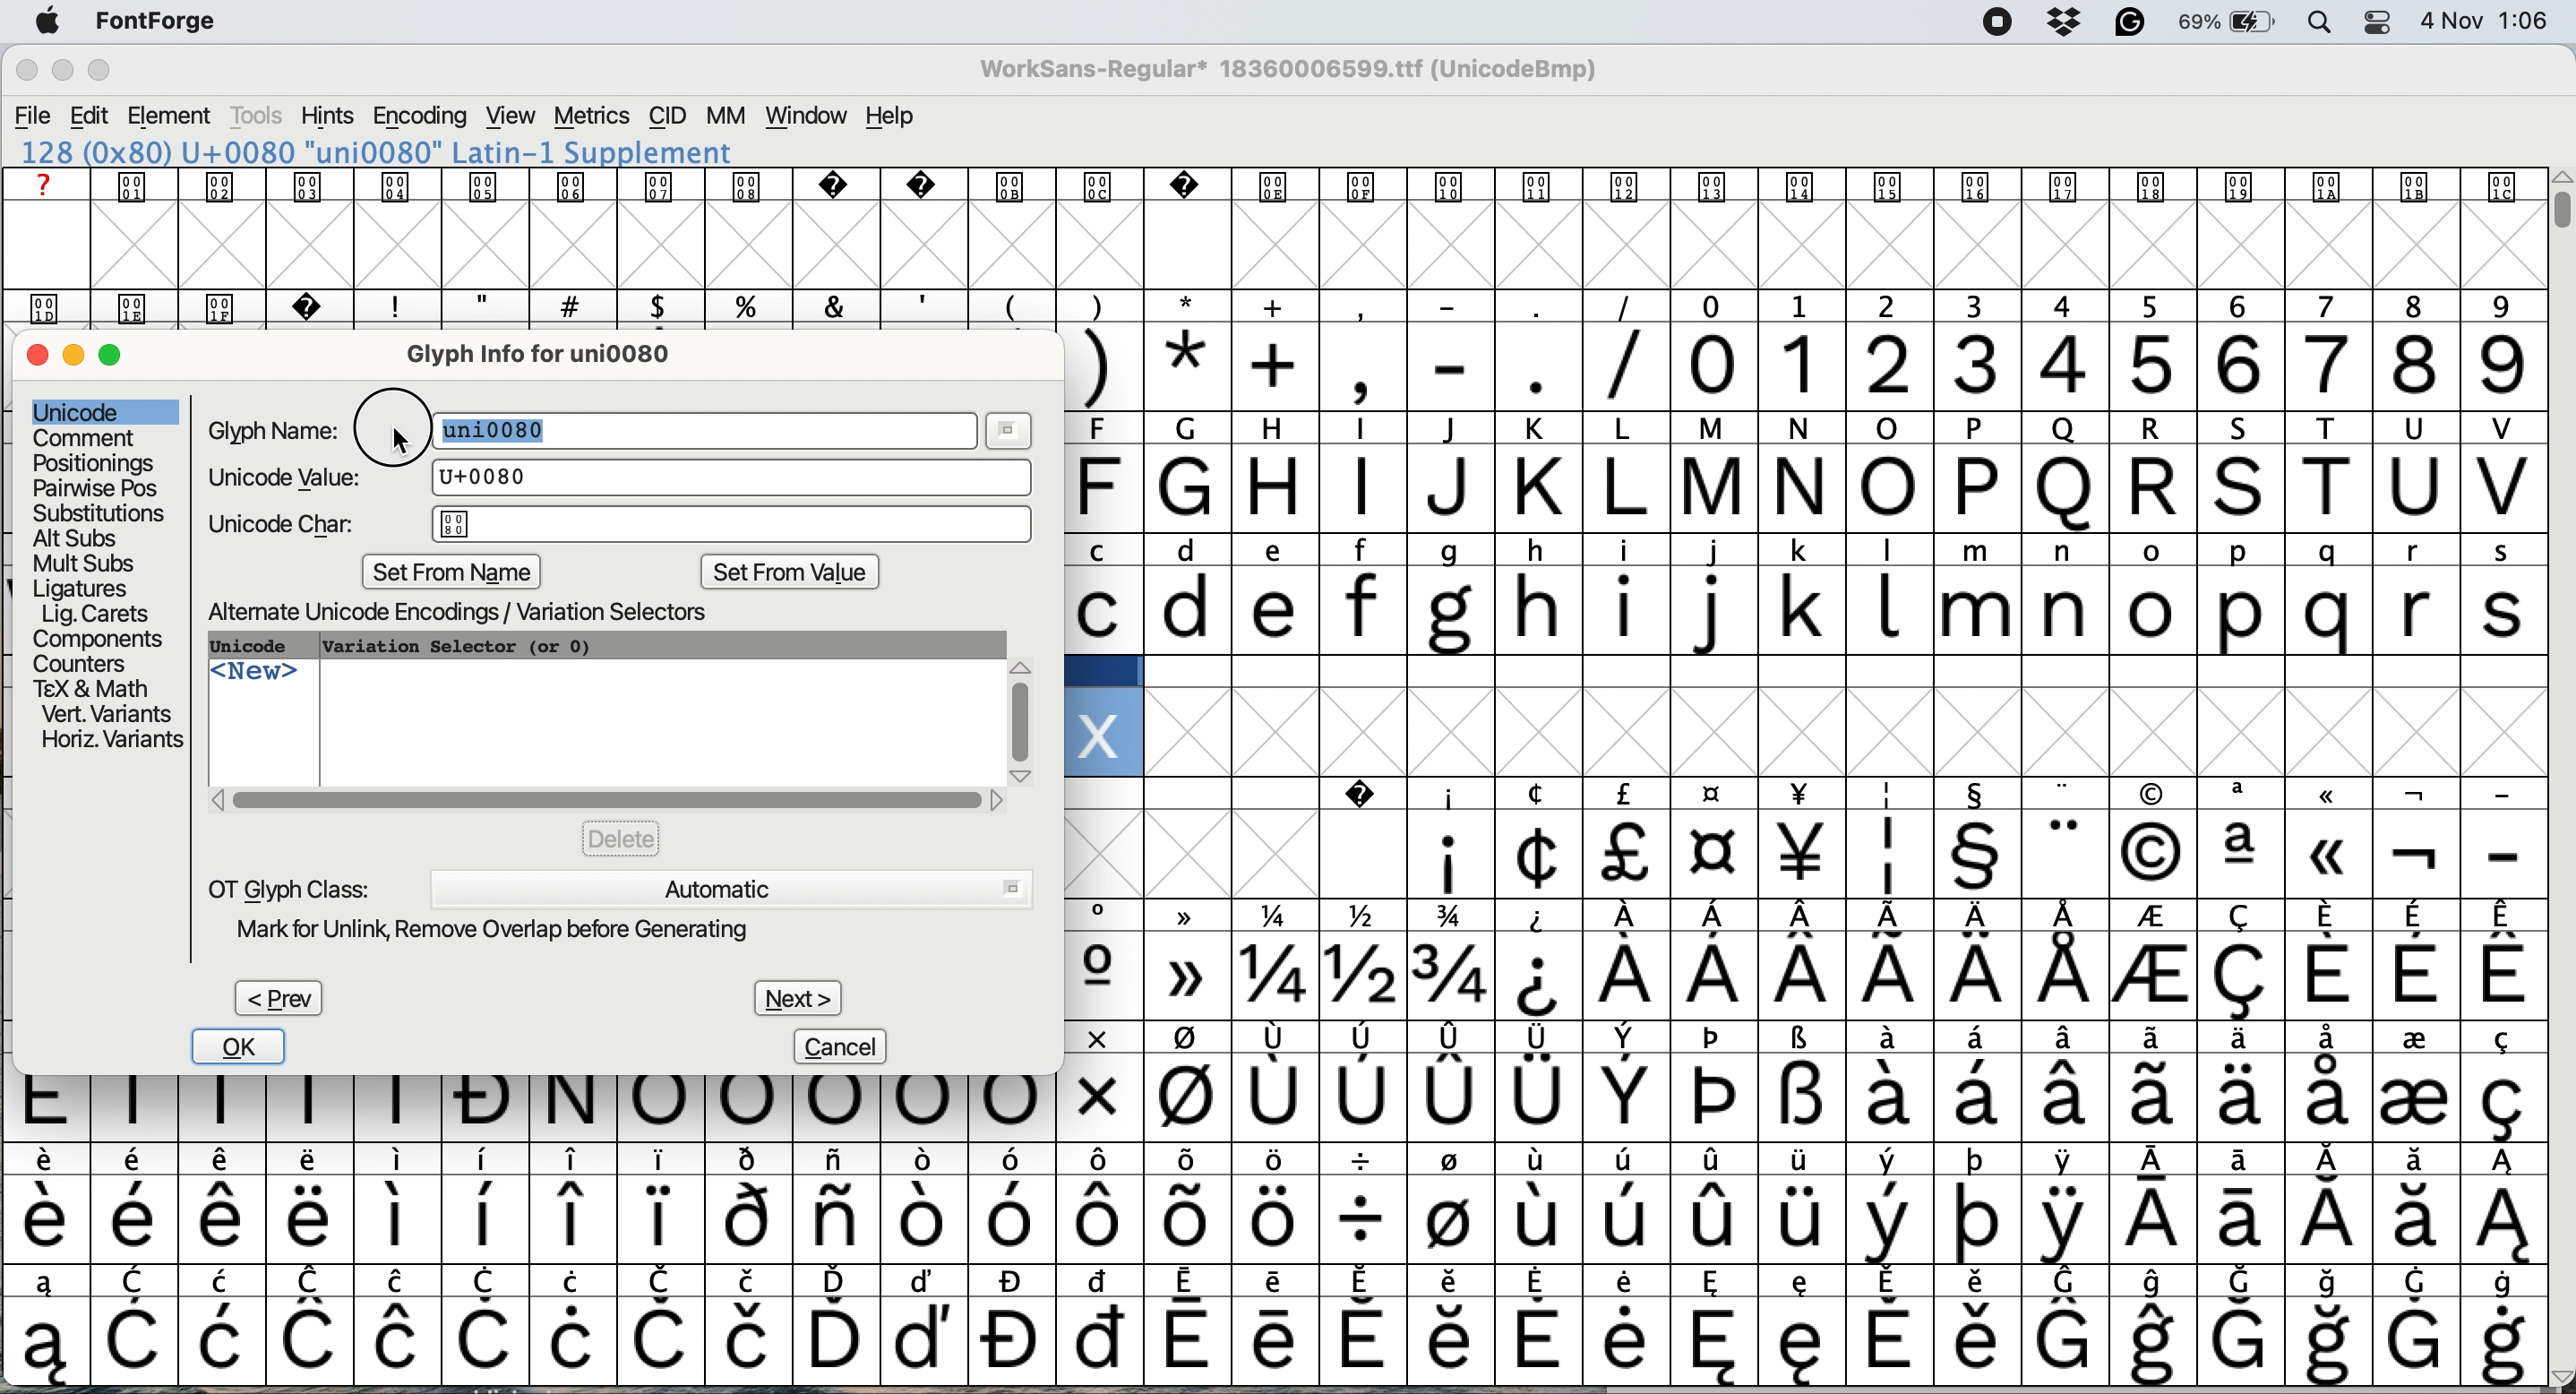 The width and height of the screenshot is (2576, 1394). What do you see at coordinates (261, 647) in the screenshot?
I see `unicode` at bounding box center [261, 647].